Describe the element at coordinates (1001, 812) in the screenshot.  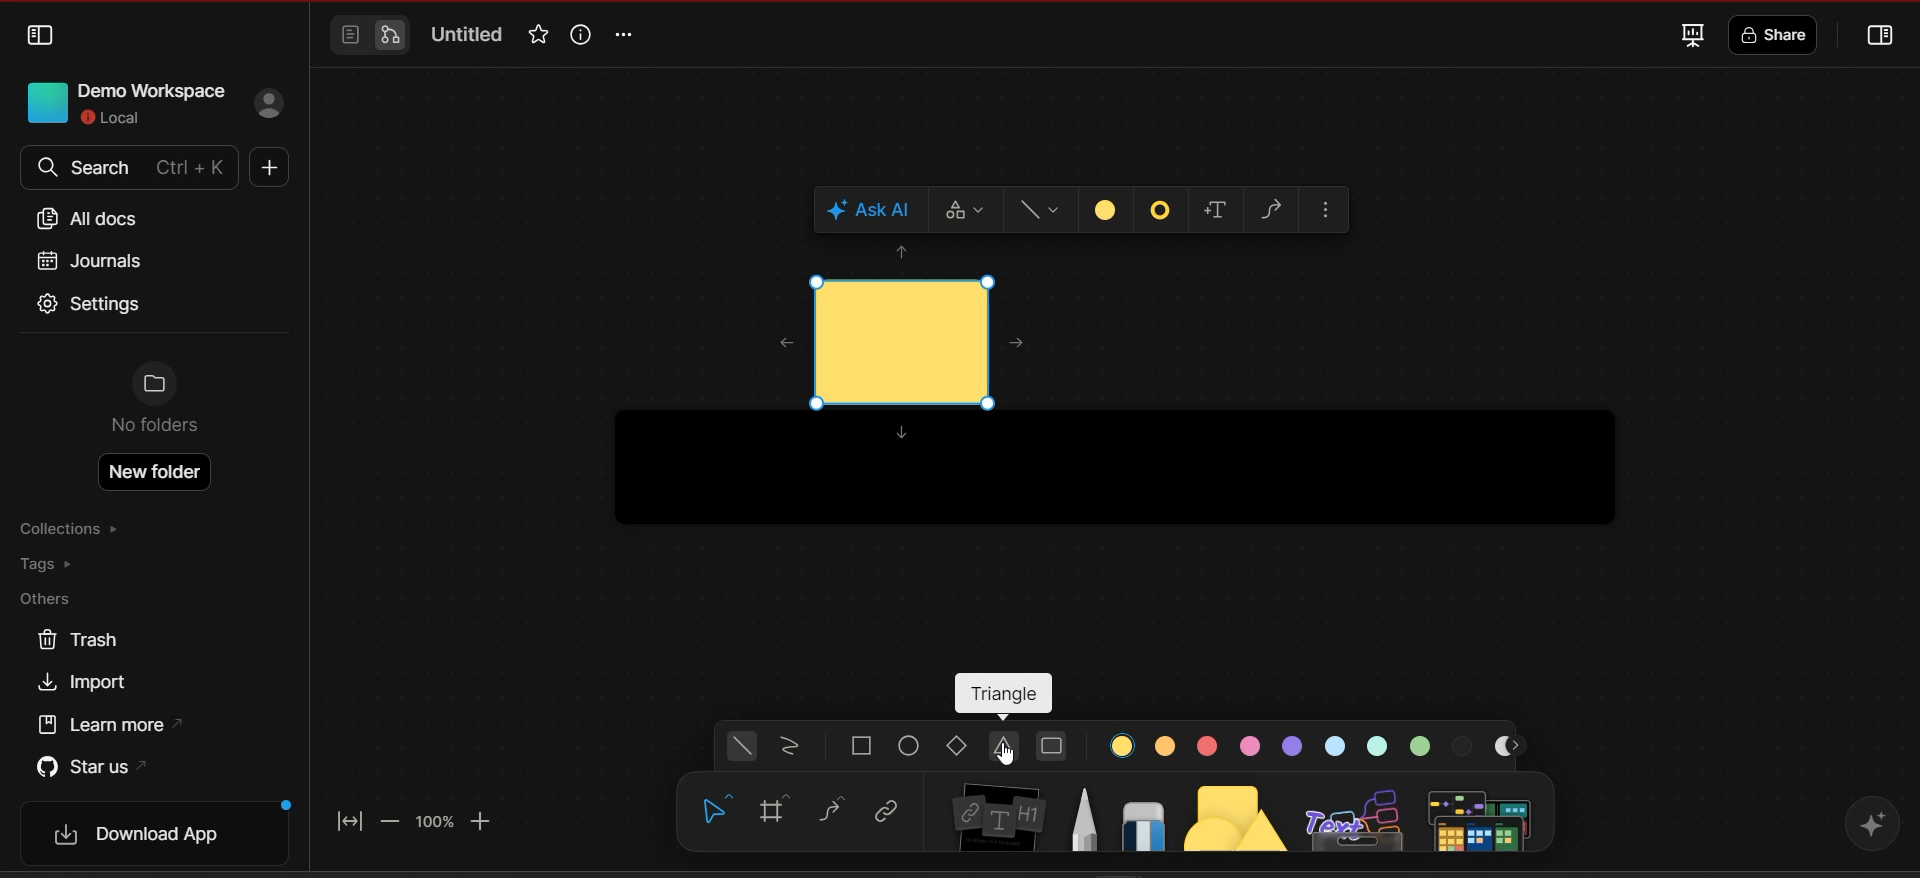
I see `note` at that location.